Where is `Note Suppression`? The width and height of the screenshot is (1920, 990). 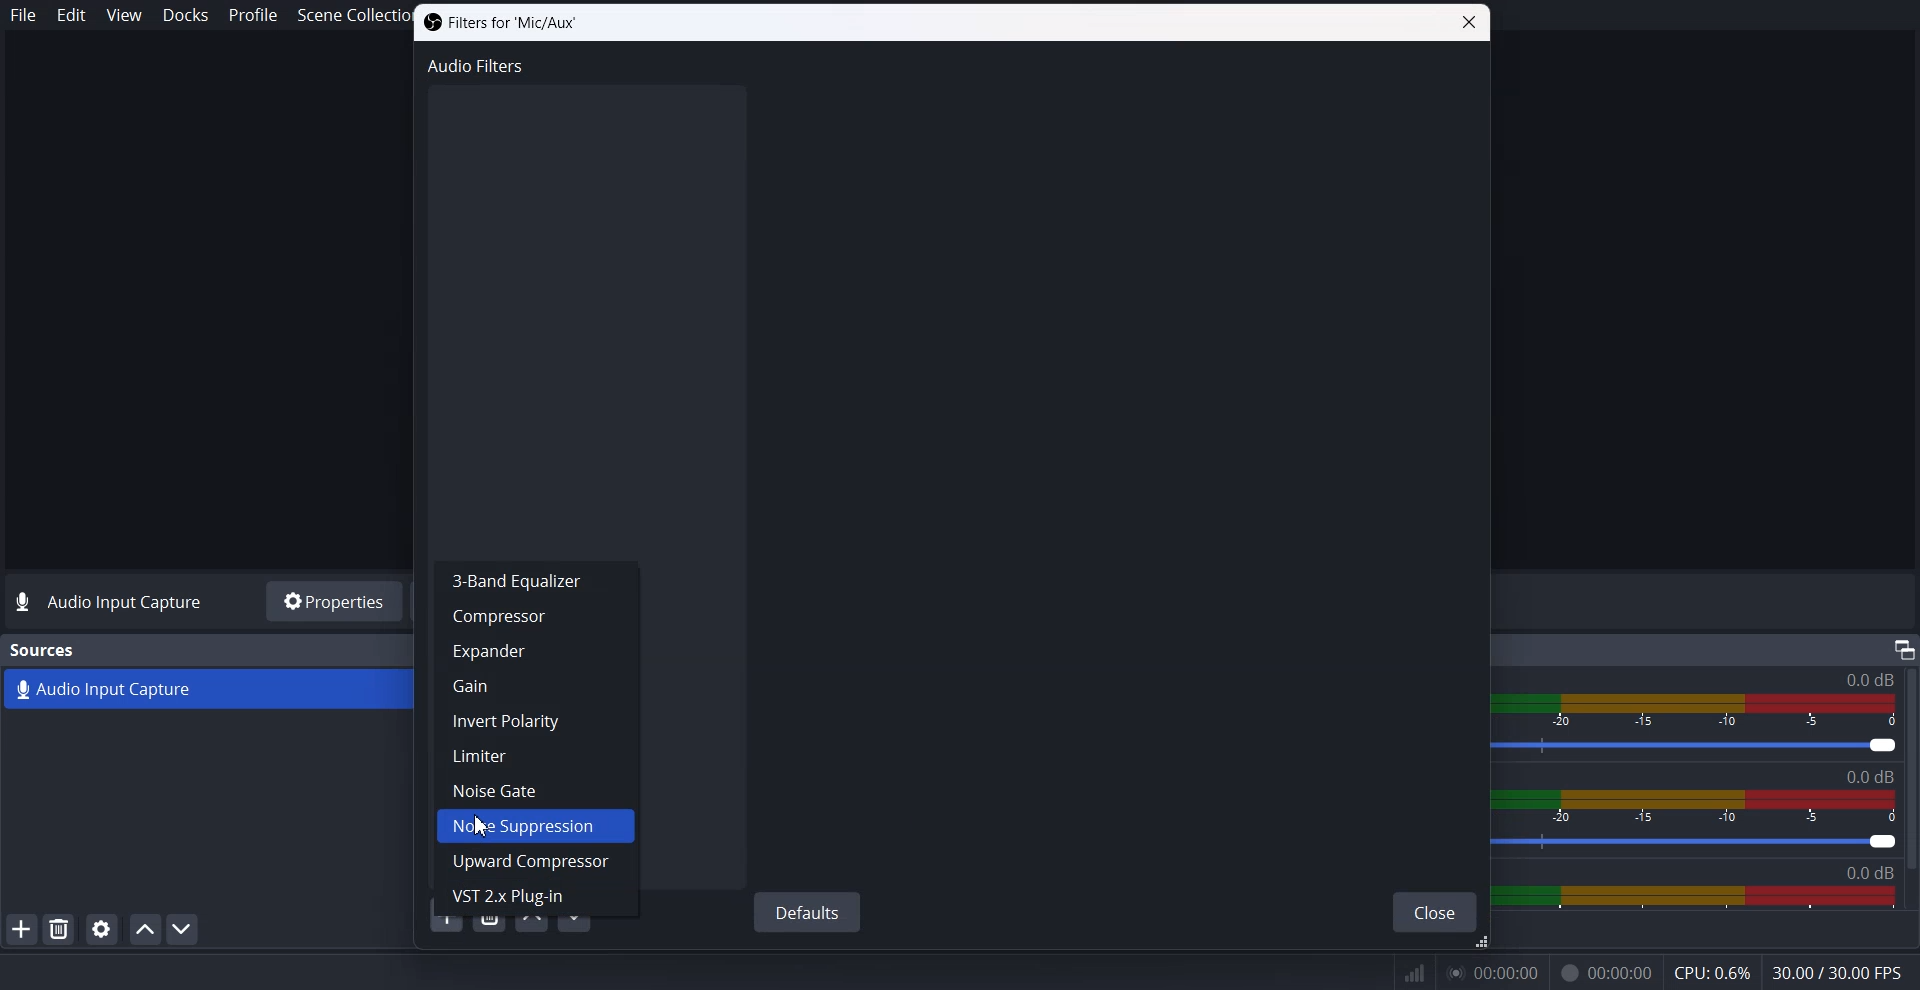 Note Suppression is located at coordinates (534, 826).